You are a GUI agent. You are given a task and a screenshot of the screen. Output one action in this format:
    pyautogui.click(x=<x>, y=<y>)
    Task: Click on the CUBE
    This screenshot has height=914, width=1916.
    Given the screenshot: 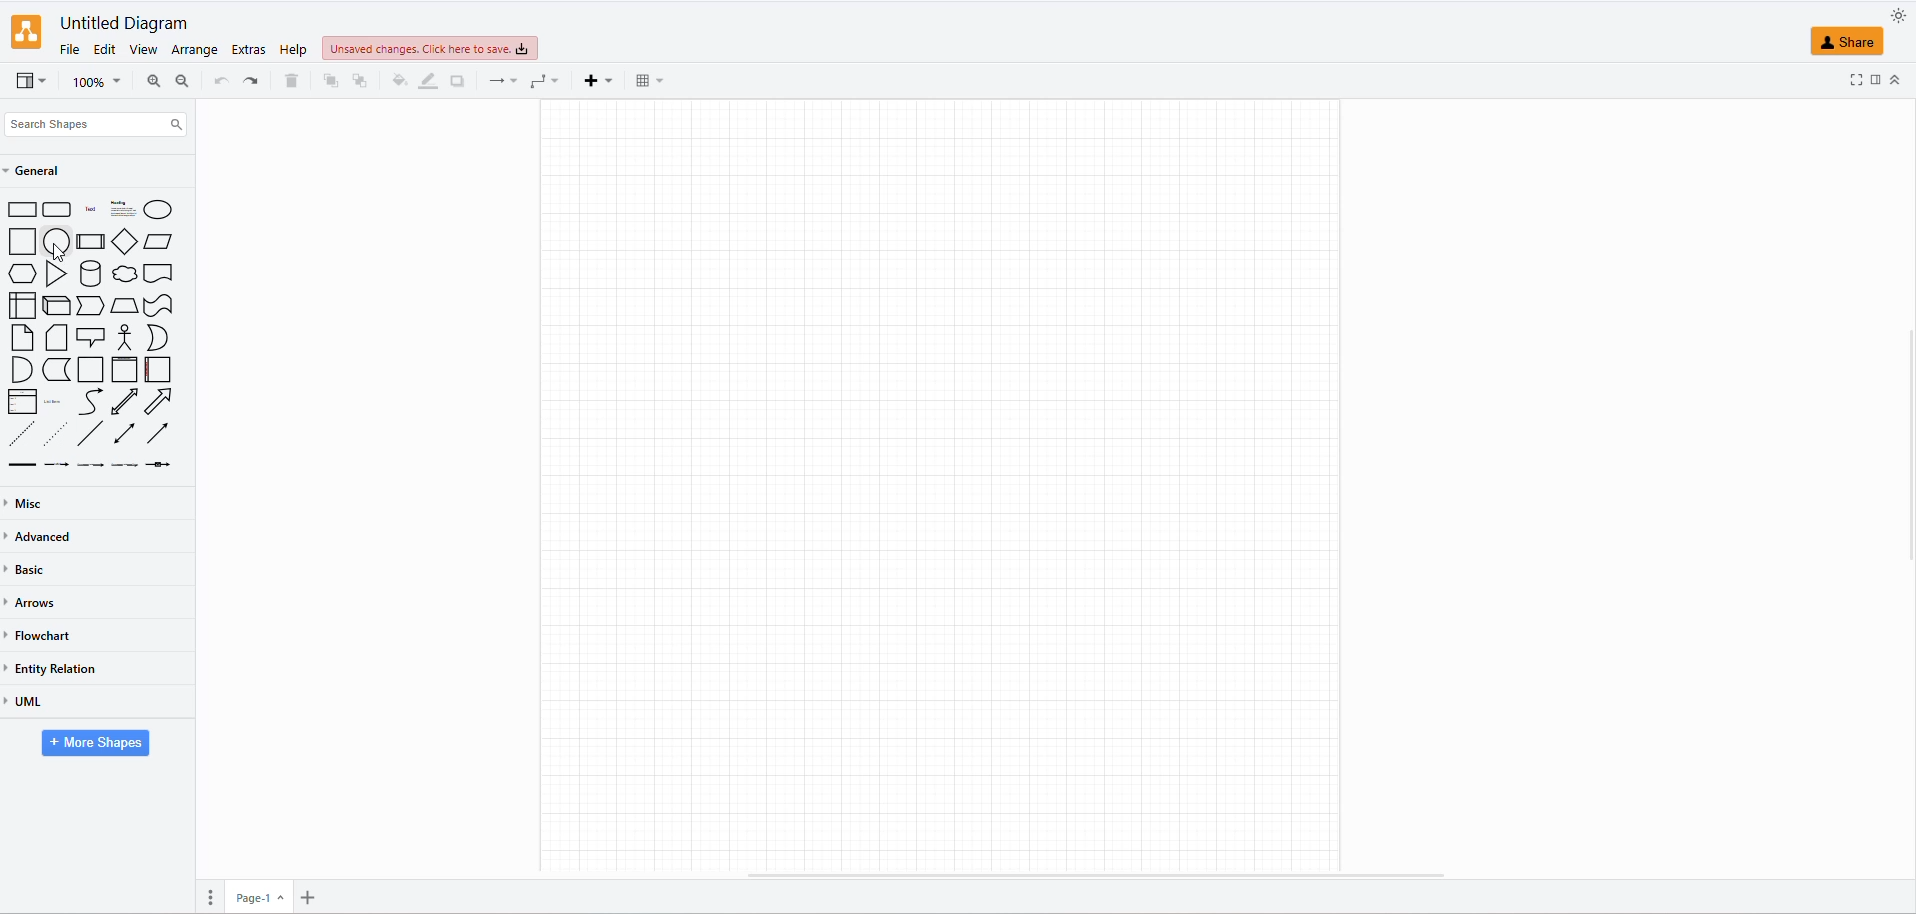 What is the action you would take?
    pyautogui.click(x=54, y=302)
    